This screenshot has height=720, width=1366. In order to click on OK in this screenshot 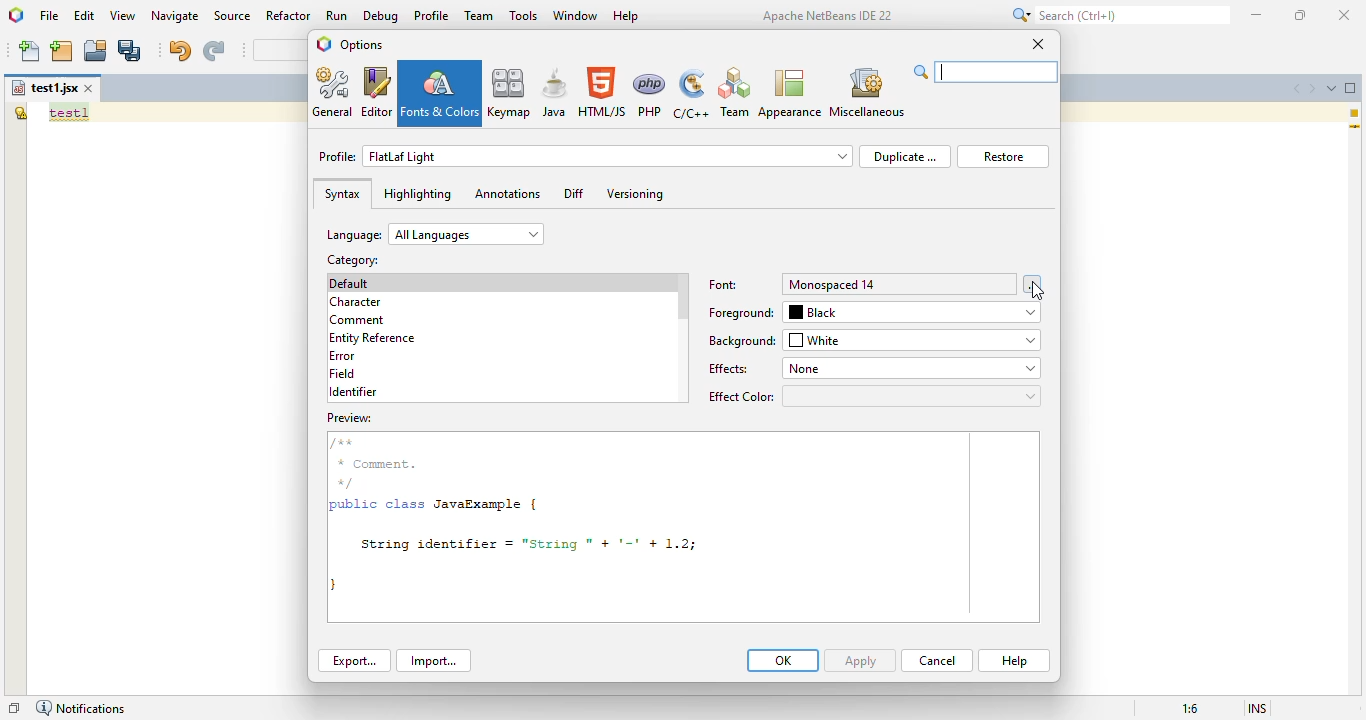, I will do `click(783, 660)`.